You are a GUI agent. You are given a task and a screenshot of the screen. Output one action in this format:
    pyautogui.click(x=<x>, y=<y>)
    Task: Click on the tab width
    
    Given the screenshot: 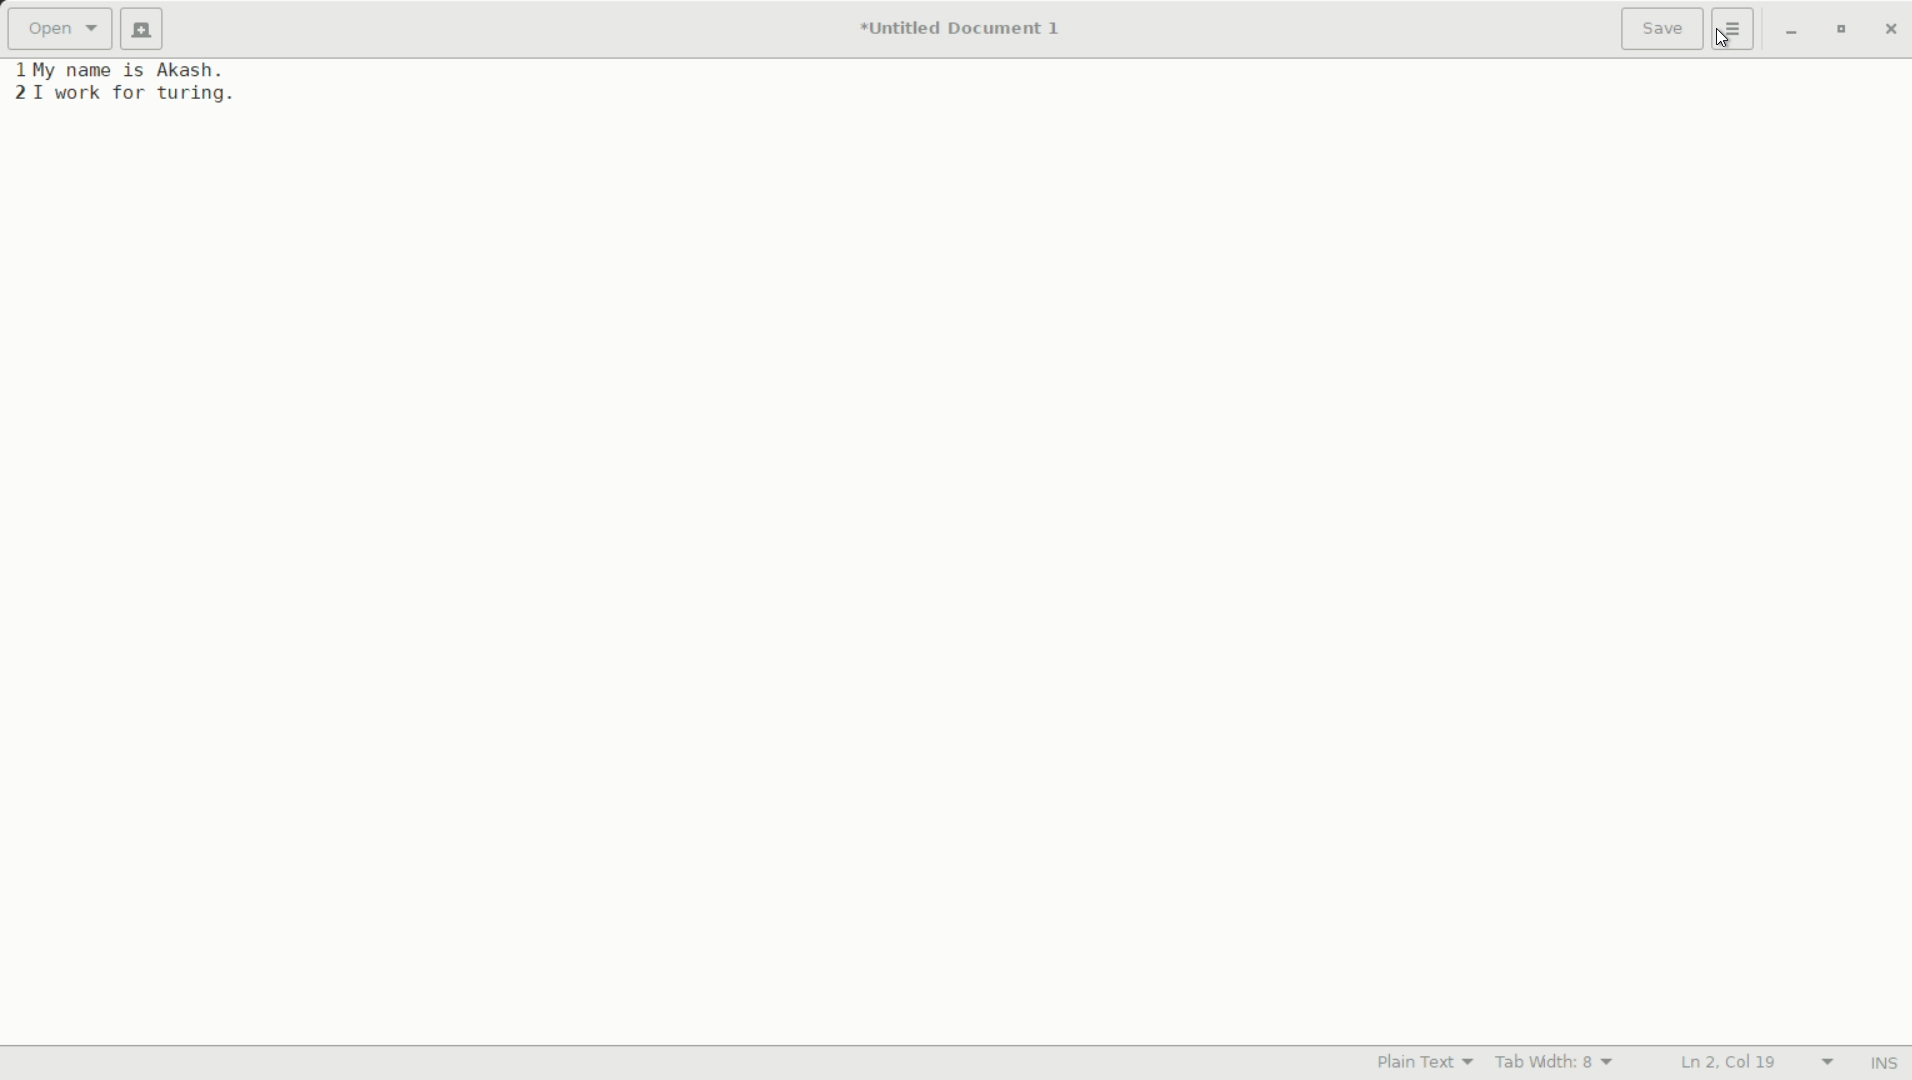 What is the action you would take?
    pyautogui.click(x=1559, y=1062)
    